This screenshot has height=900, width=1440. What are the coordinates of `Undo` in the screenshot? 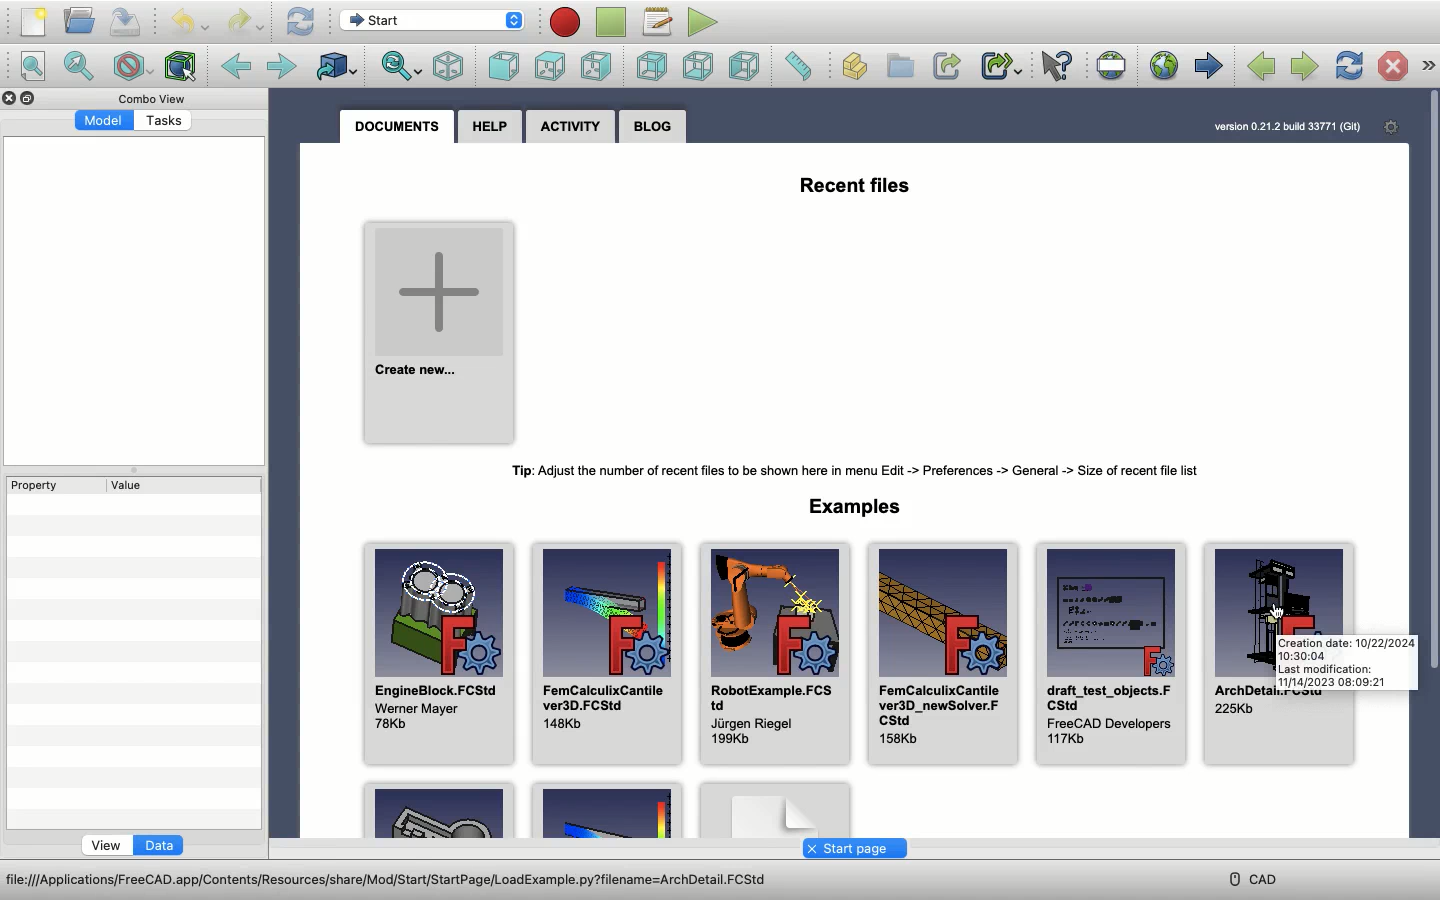 It's located at (190, 22).